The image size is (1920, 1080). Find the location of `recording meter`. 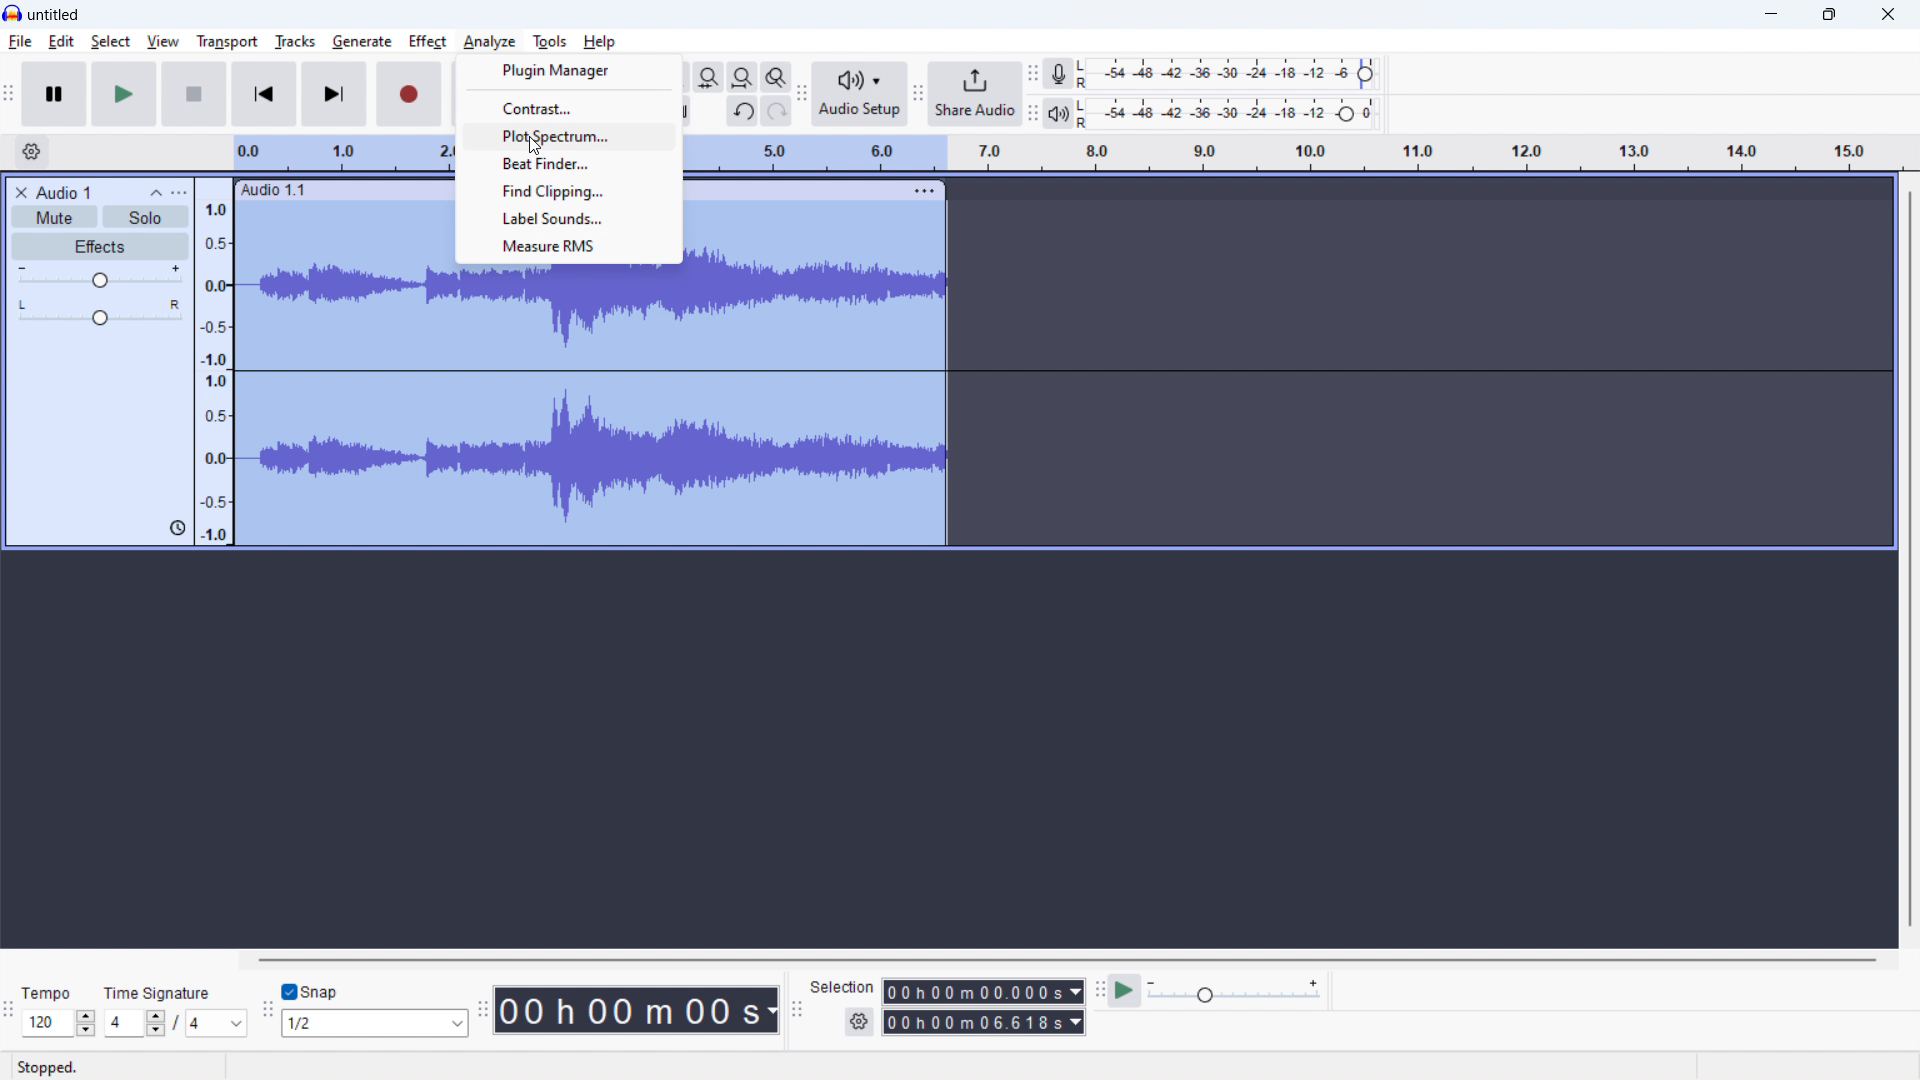

recording meter is located at coordinates (1059, 73).